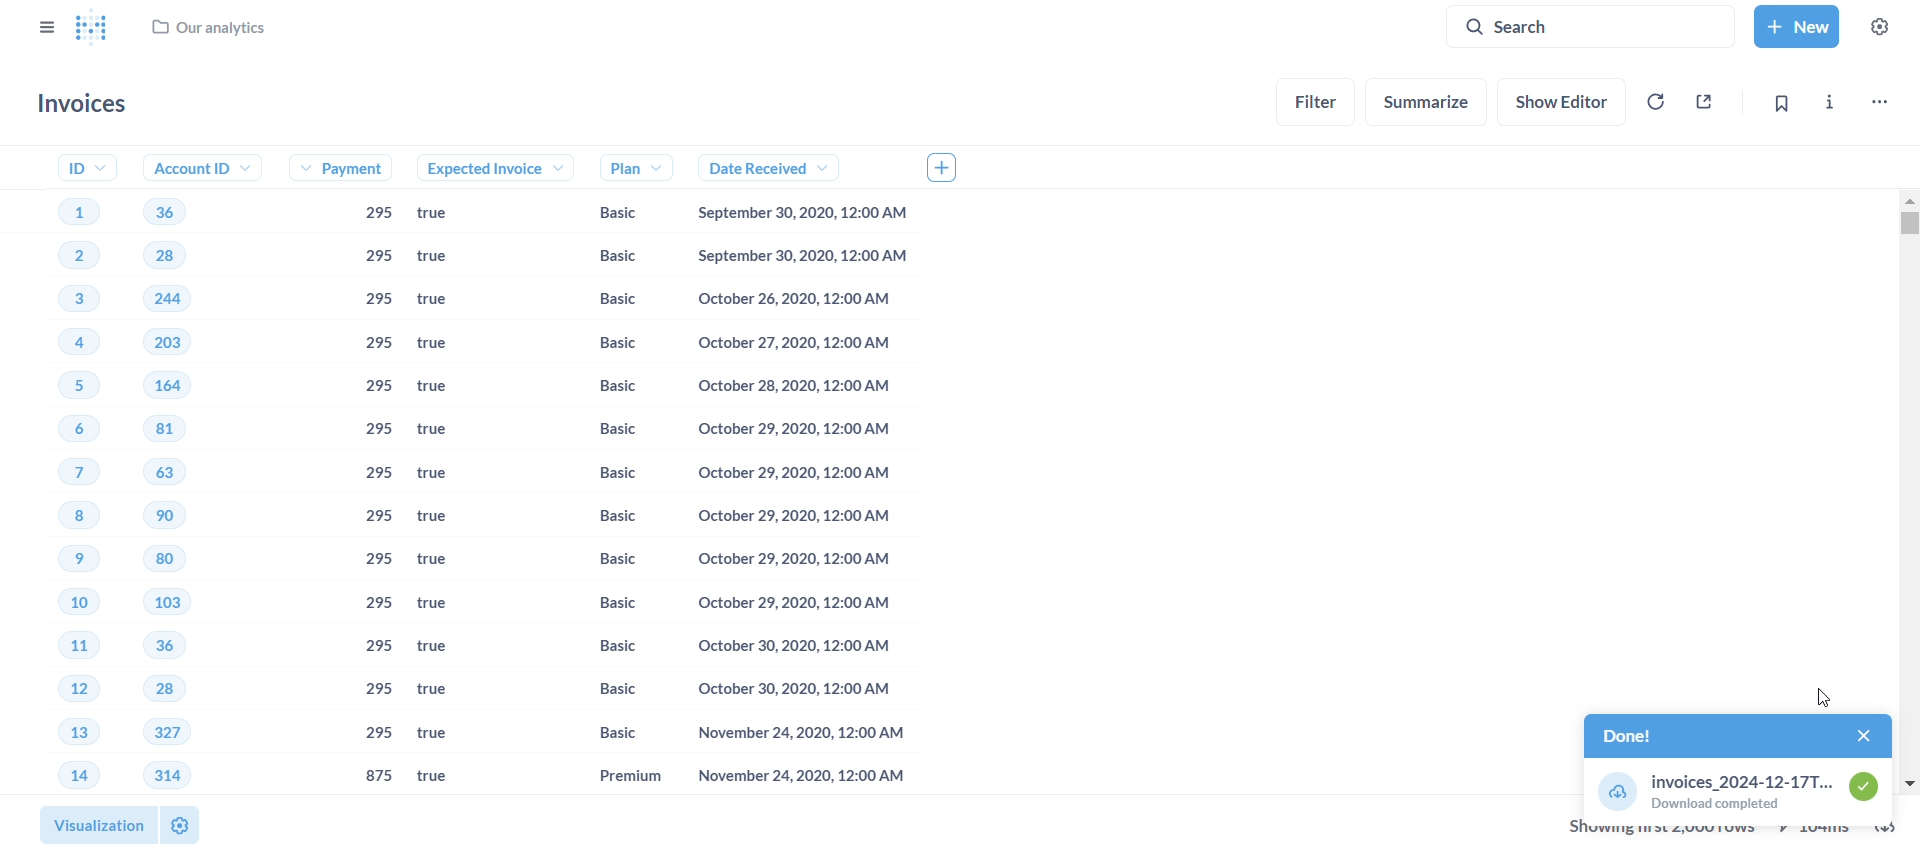 Image resolution: width=1920 pixels, height=854 pixels. Describe the element at coordinates (176, 342) in the screenshot. I see `203` at that location.